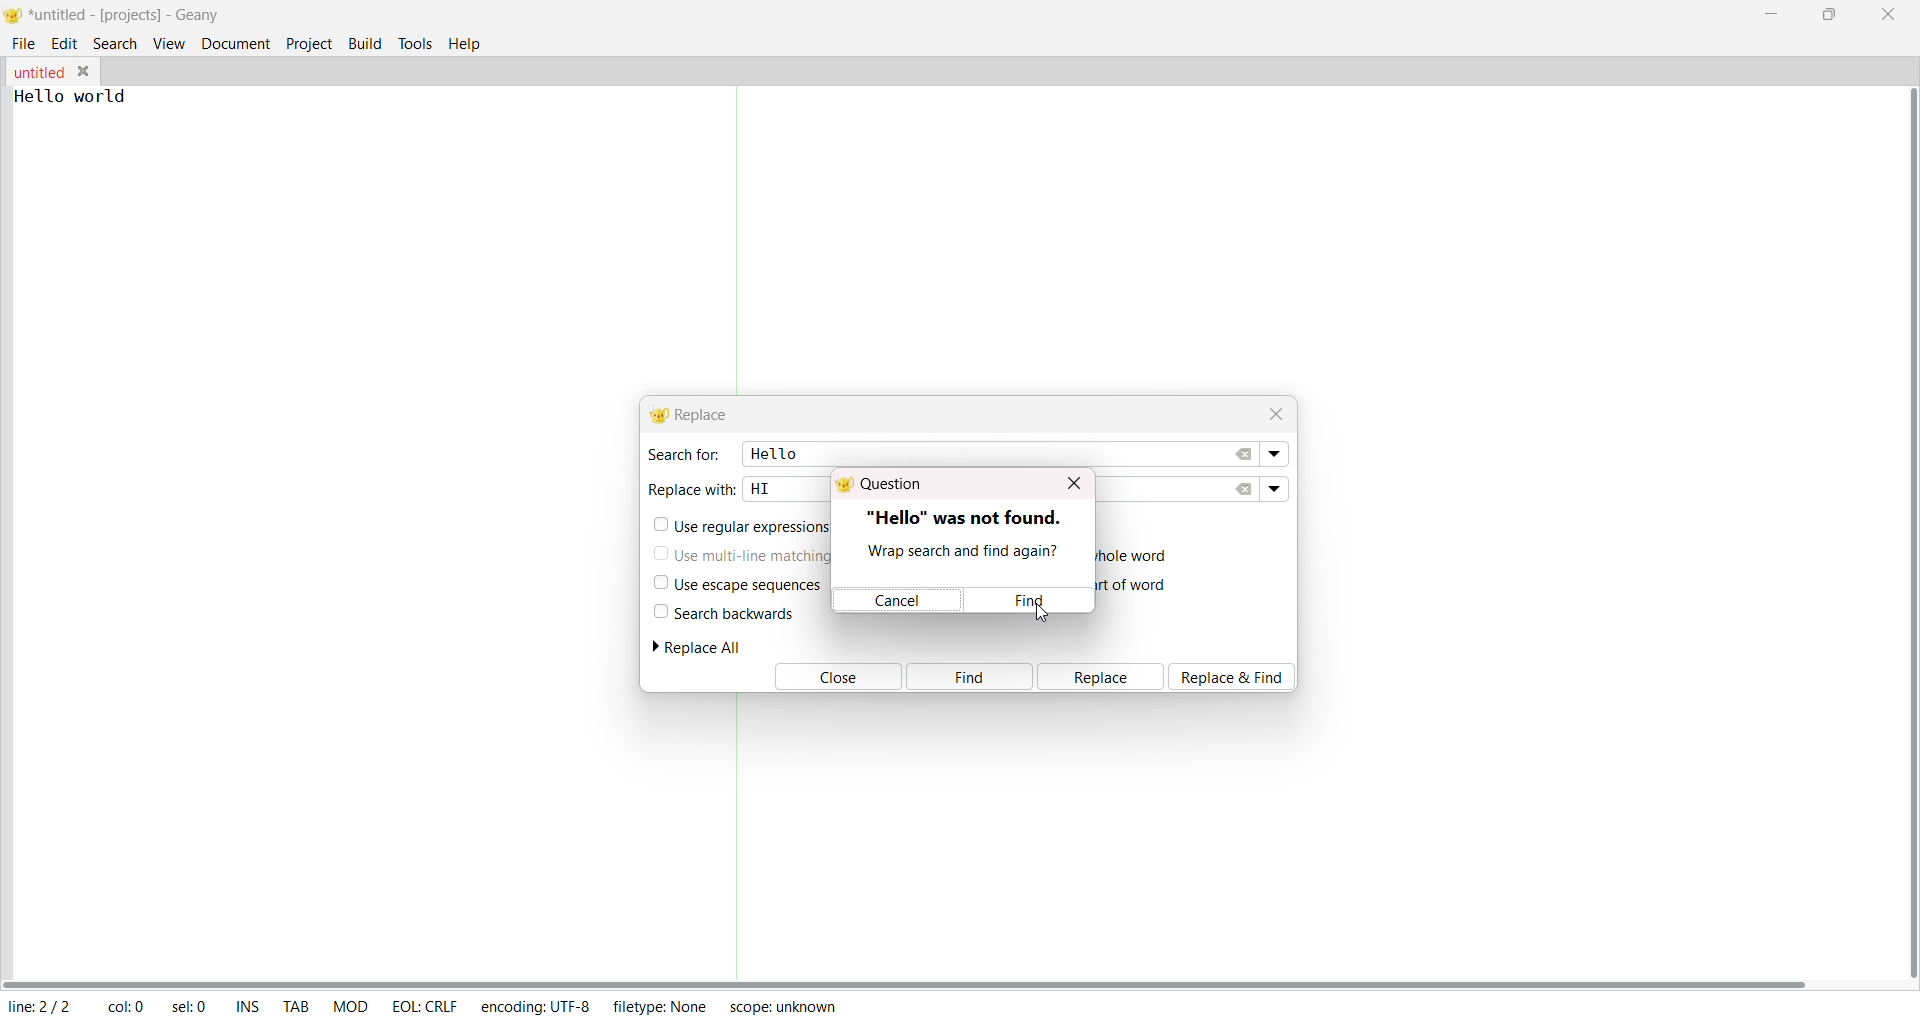  I want to click on help, so click(470, 42).